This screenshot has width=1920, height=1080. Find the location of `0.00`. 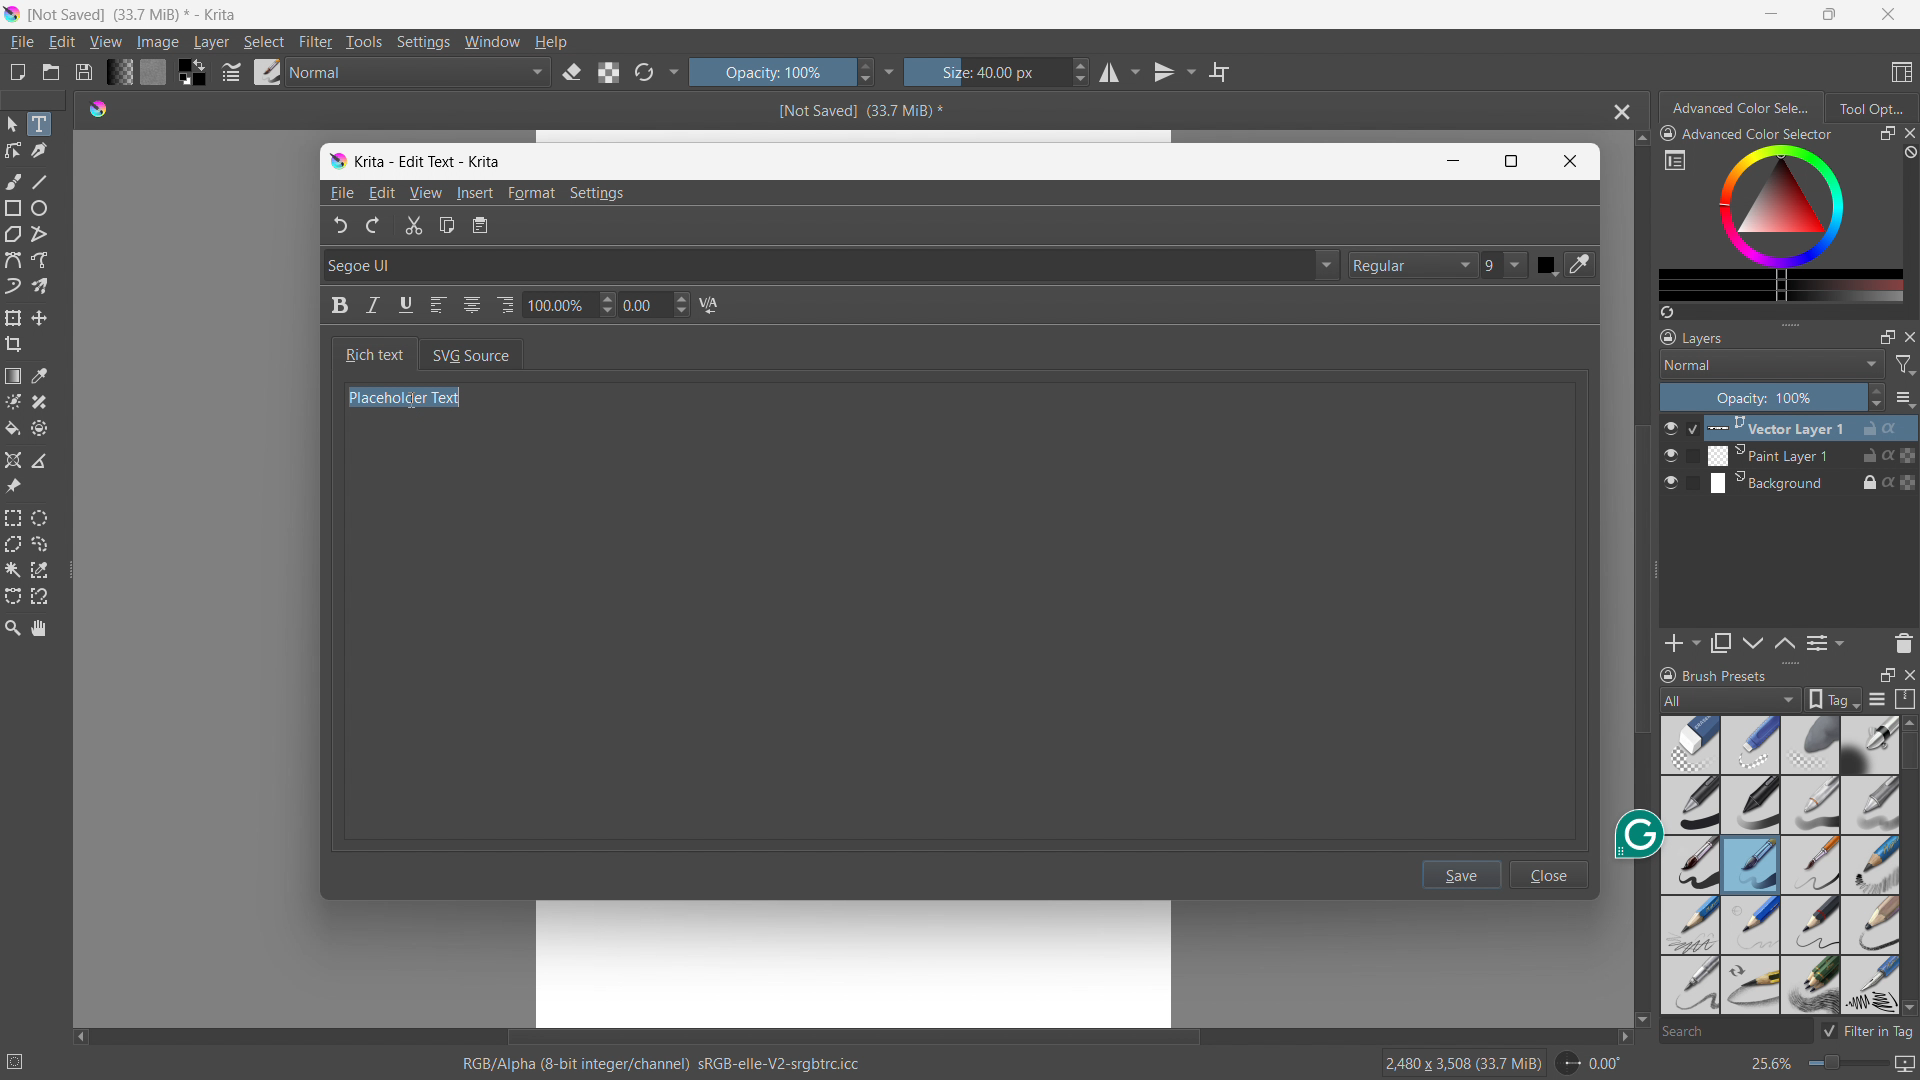

0.00 is located at coordinates (657, 306).